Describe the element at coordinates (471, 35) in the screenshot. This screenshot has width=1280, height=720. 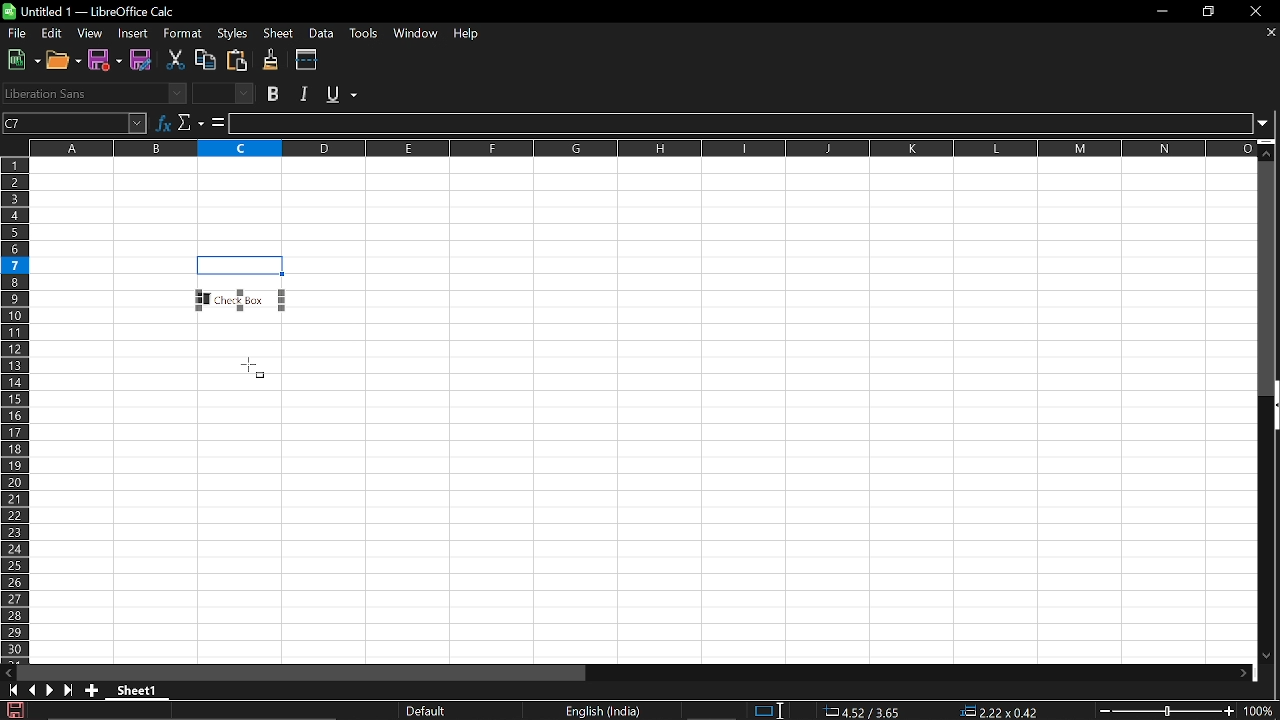
I see `HElp` at that location.